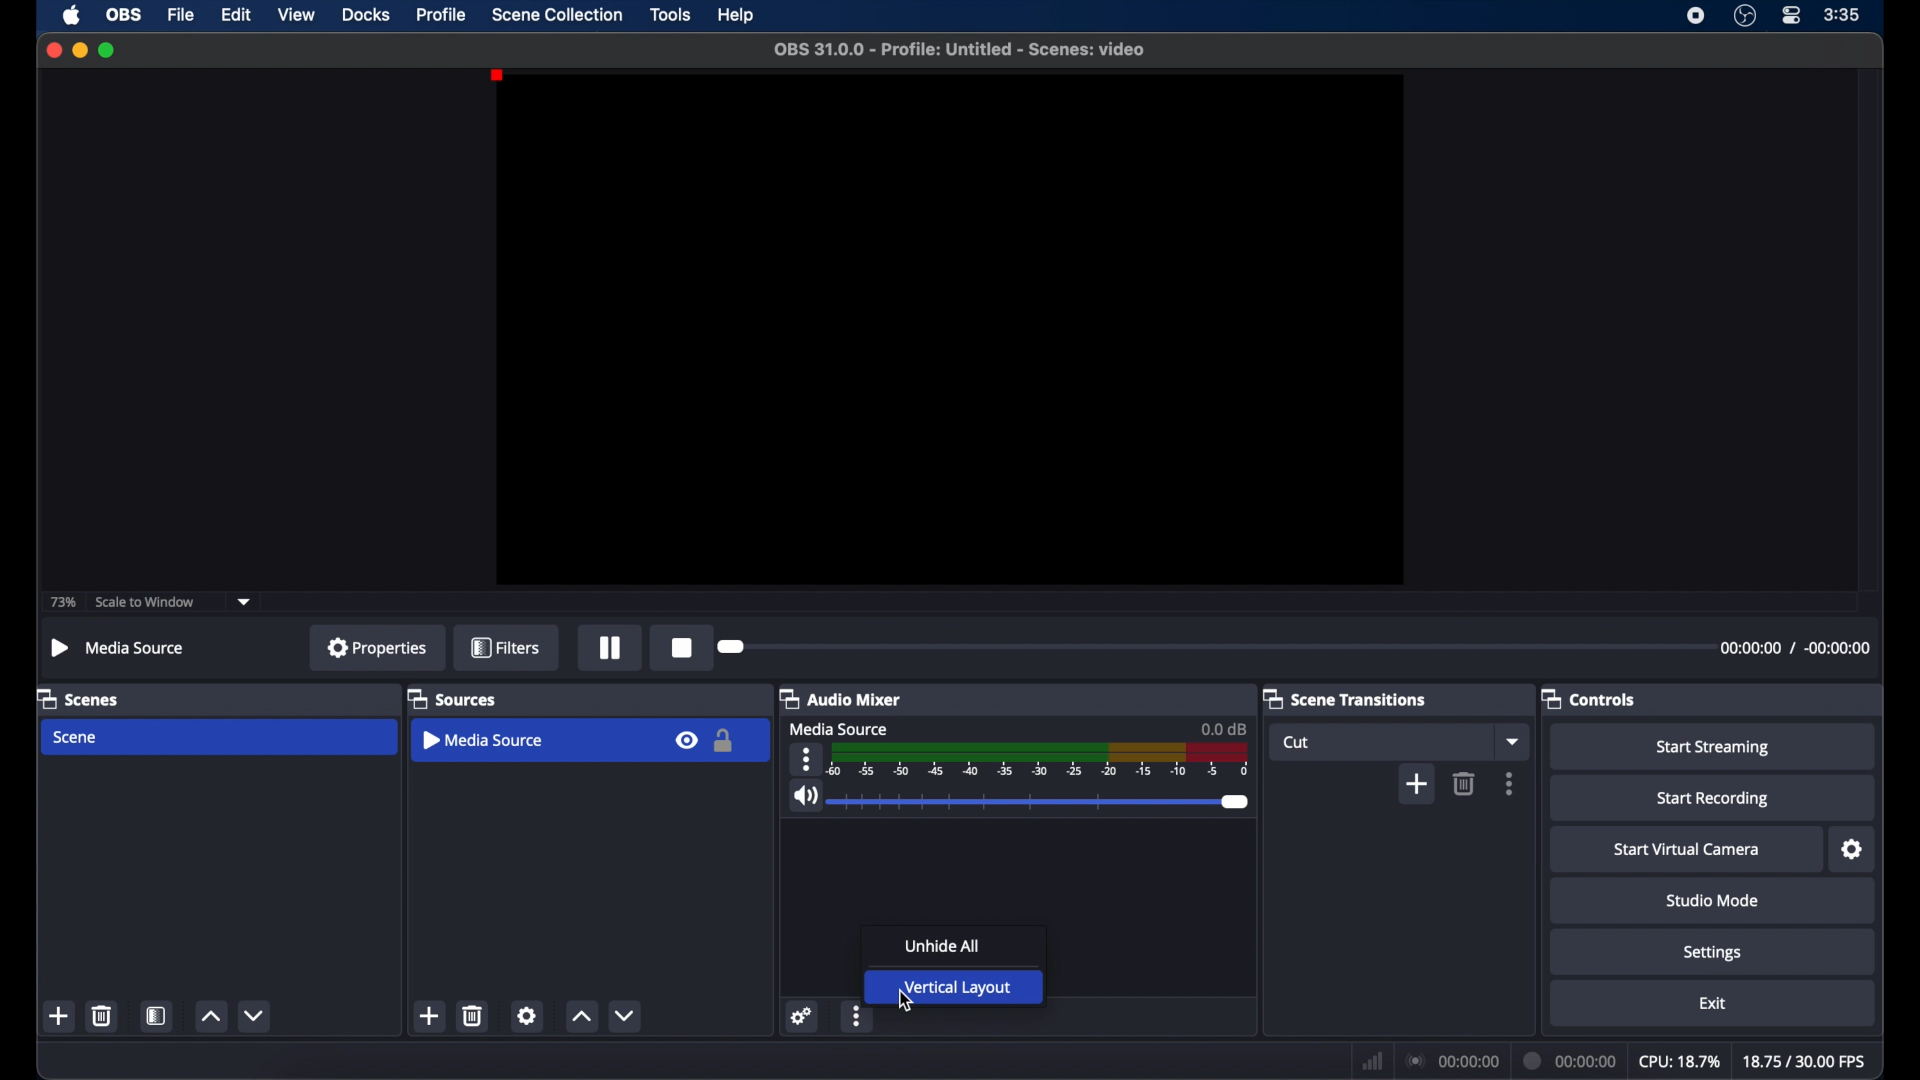 The image size is (1920, 1080). I want to click on time, so click(1842, 15).